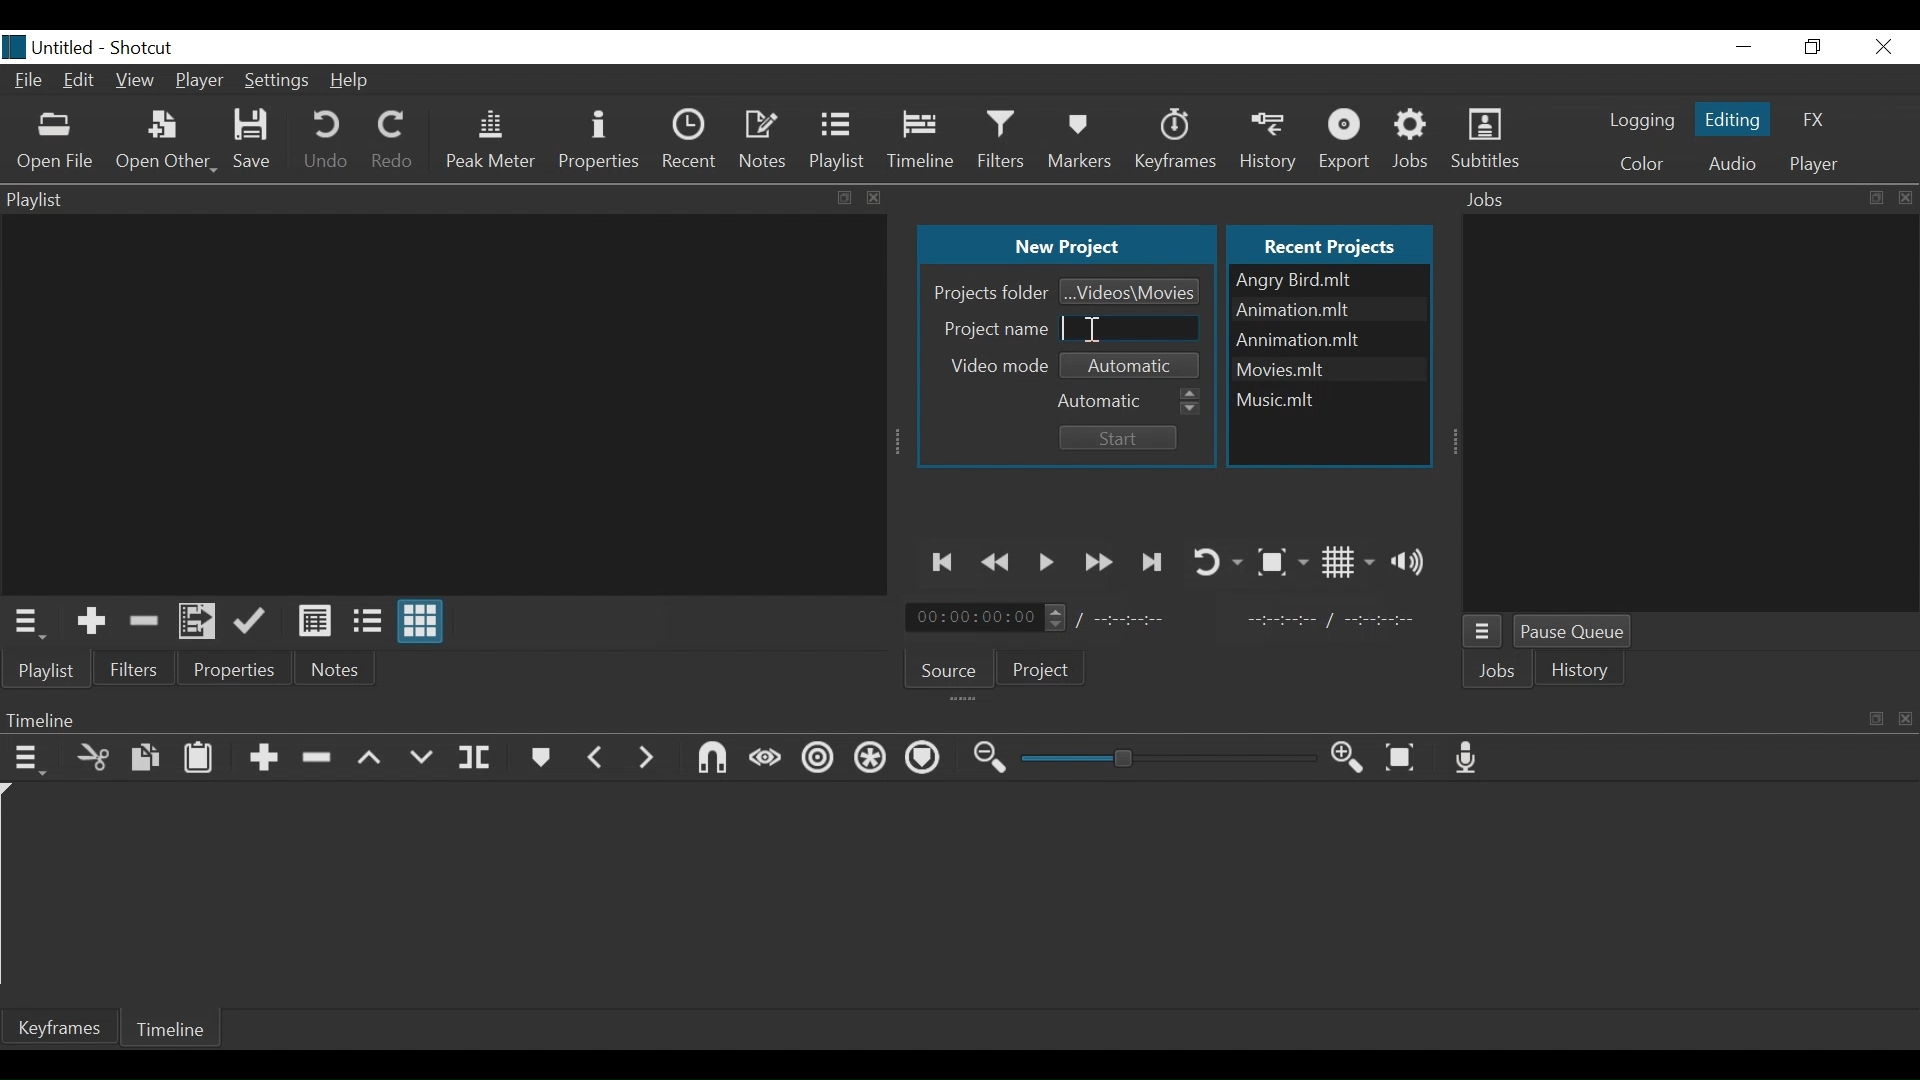 This screenshot has width=1920, height=1080. What do you see at coordinates (1136, 363) in the screenshot?
I see `Automatic` at bounding box center [1136, 363].